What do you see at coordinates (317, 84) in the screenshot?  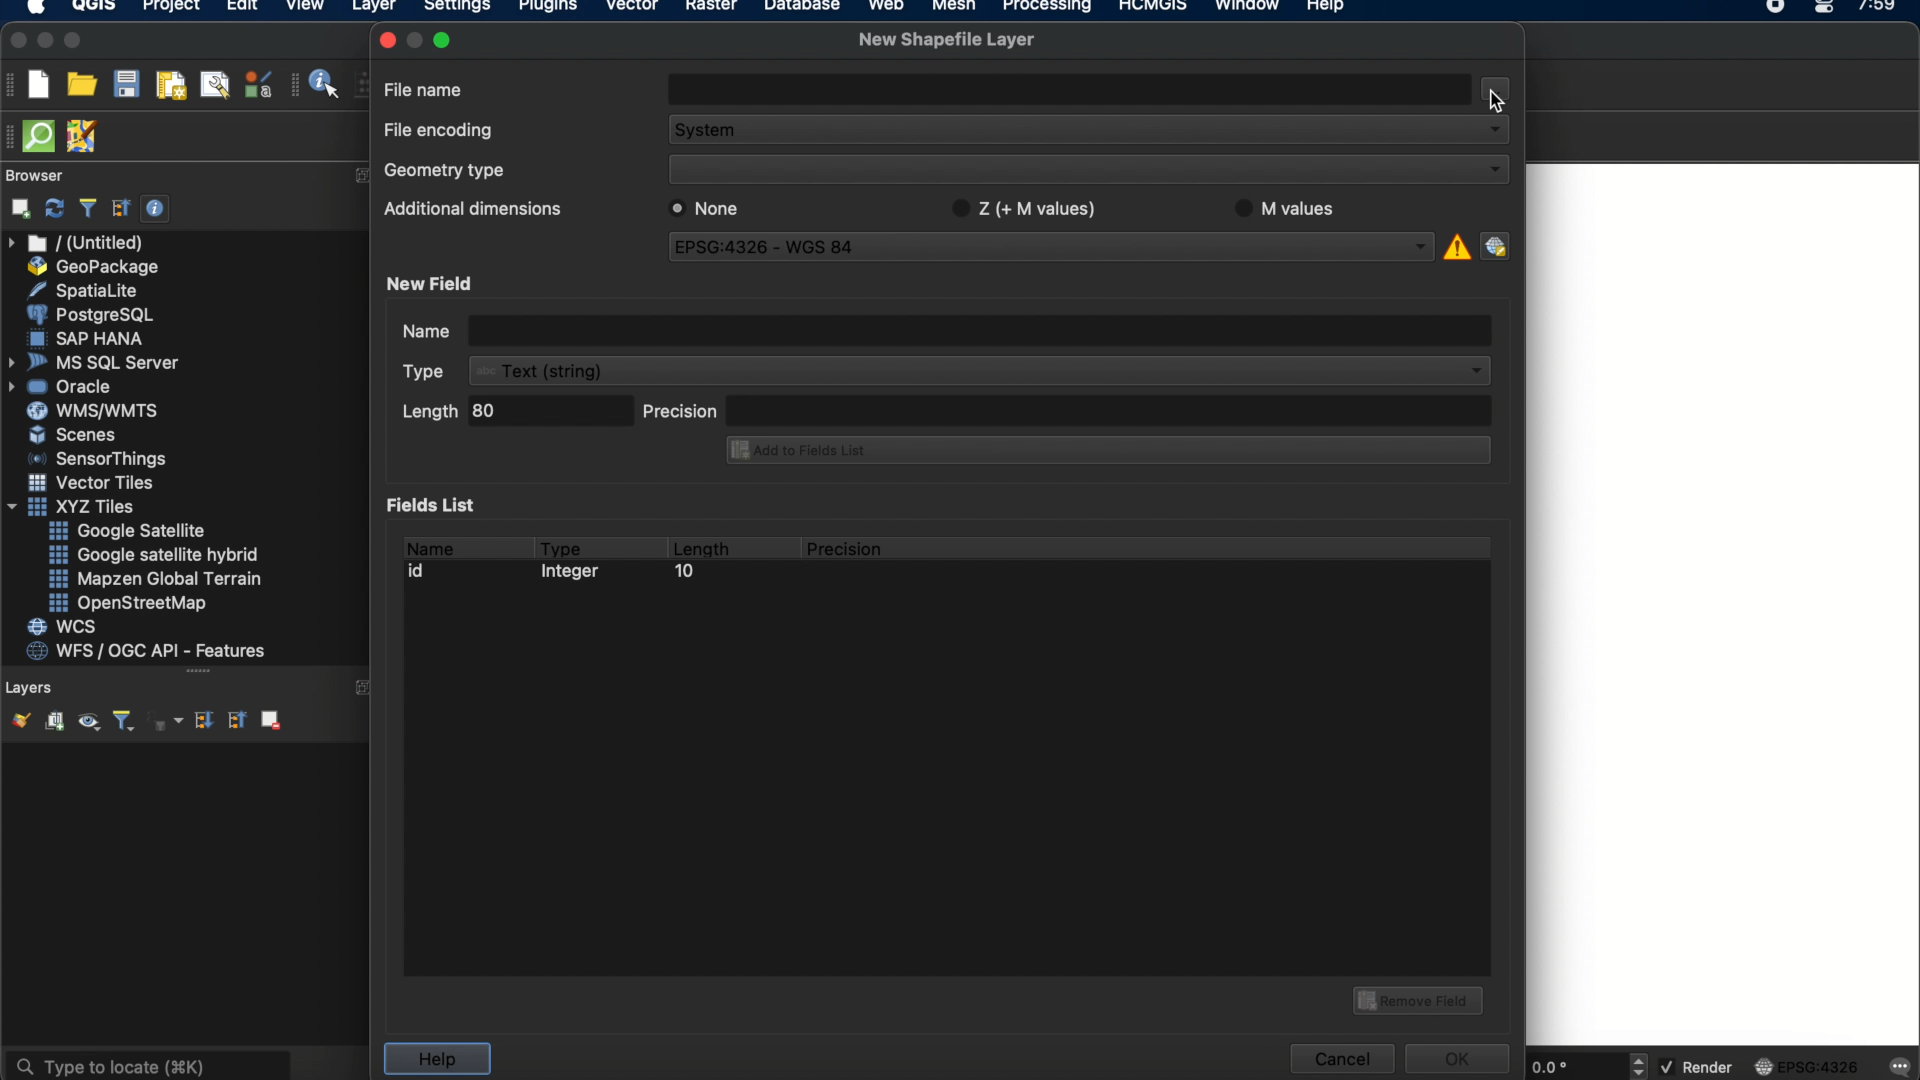 I see `identify features` at bounding box center [317, 84].